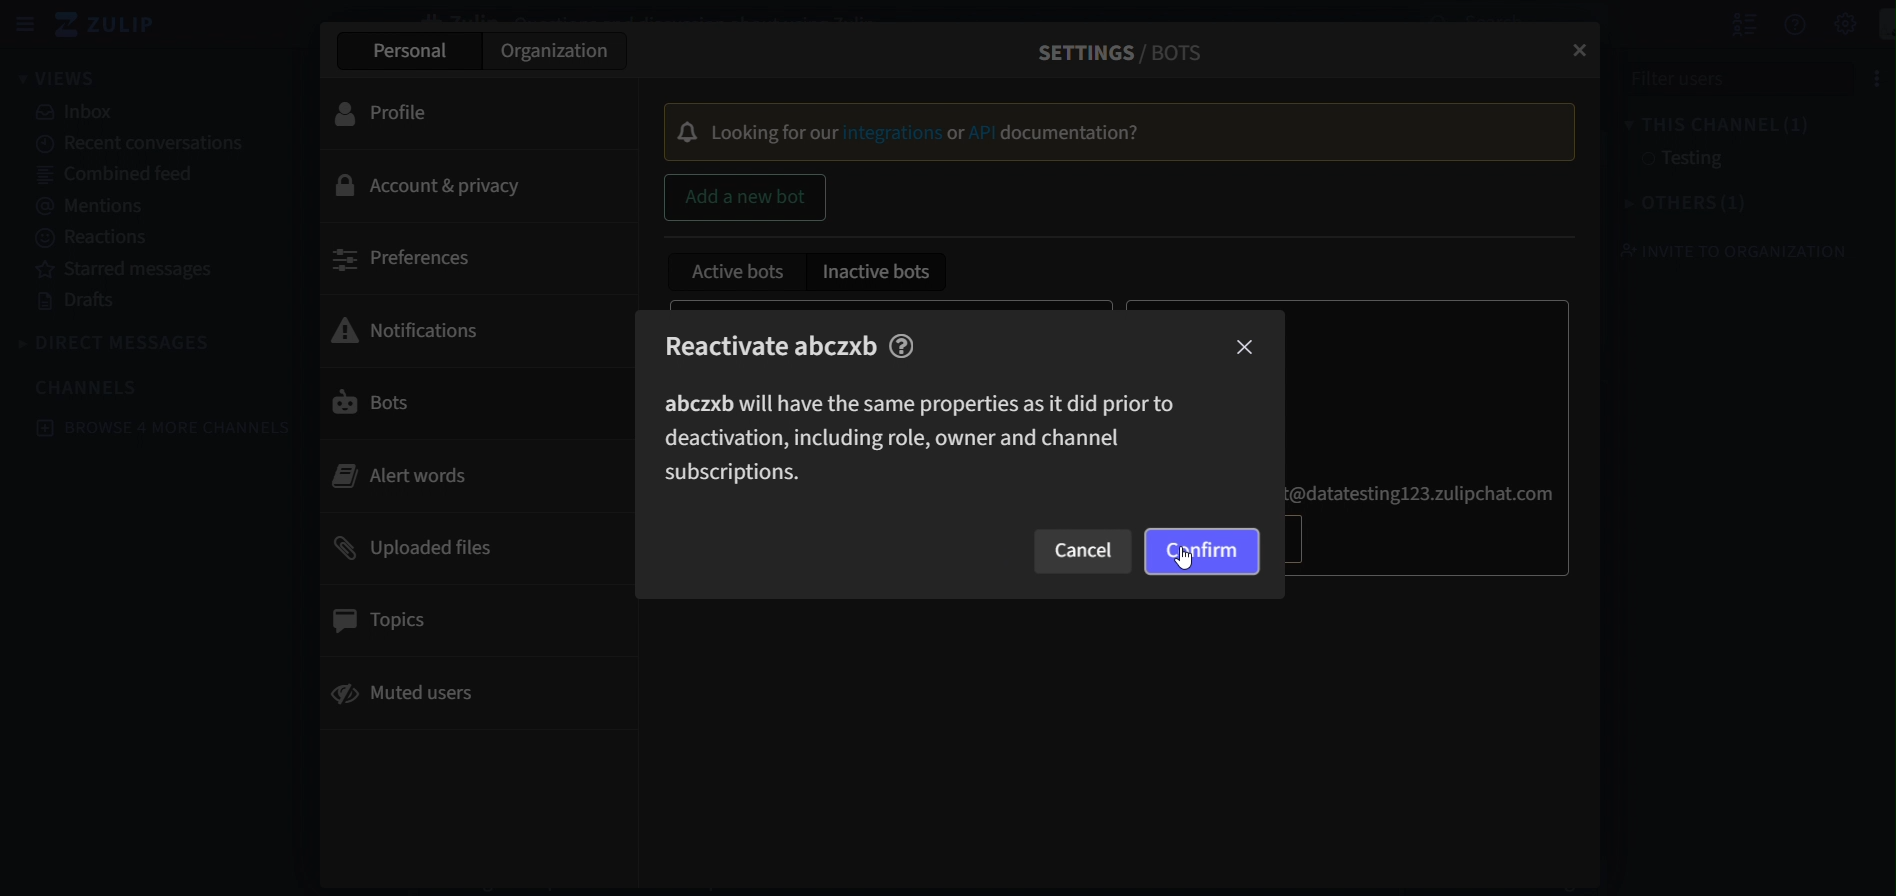 This screenshot has height=896, width=1896. What do you see at coordinates (1206, 551) in the screenshot?
I see `confirm` at bounding box center [1206, 551].